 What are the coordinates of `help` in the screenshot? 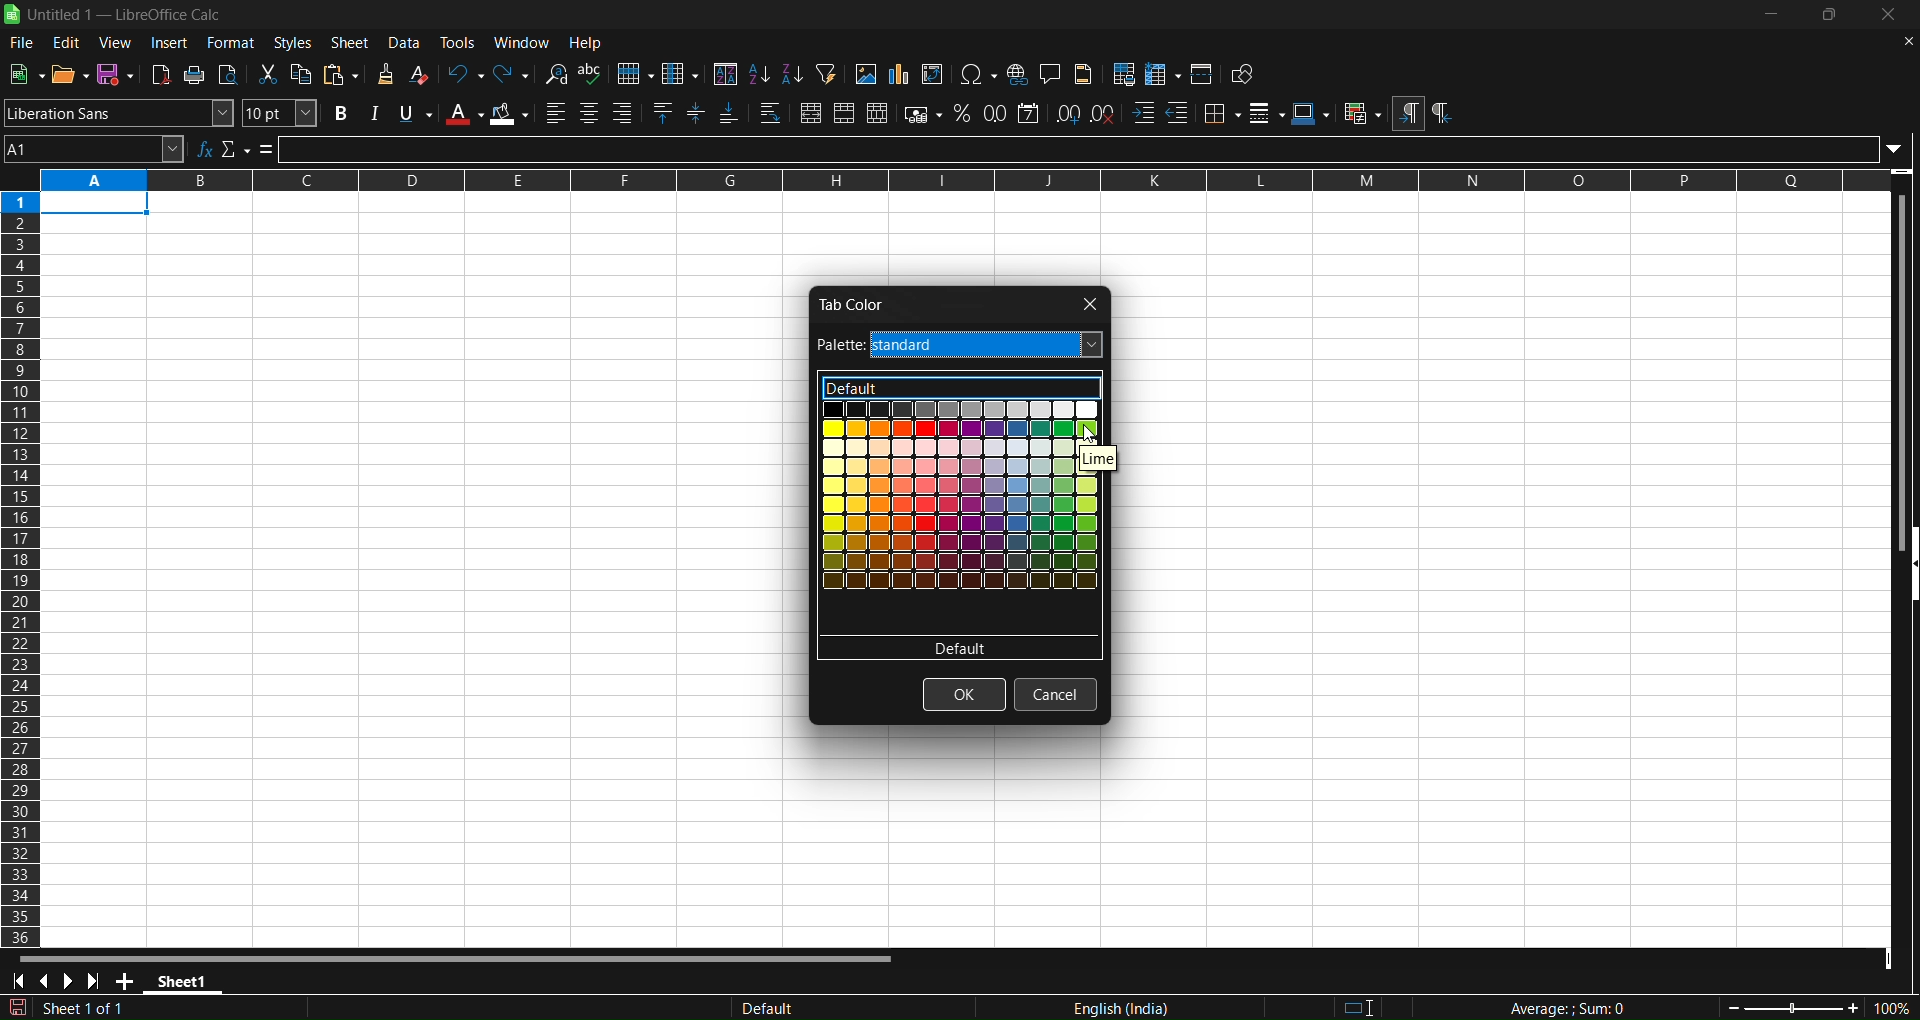 It's located at (590, 43).